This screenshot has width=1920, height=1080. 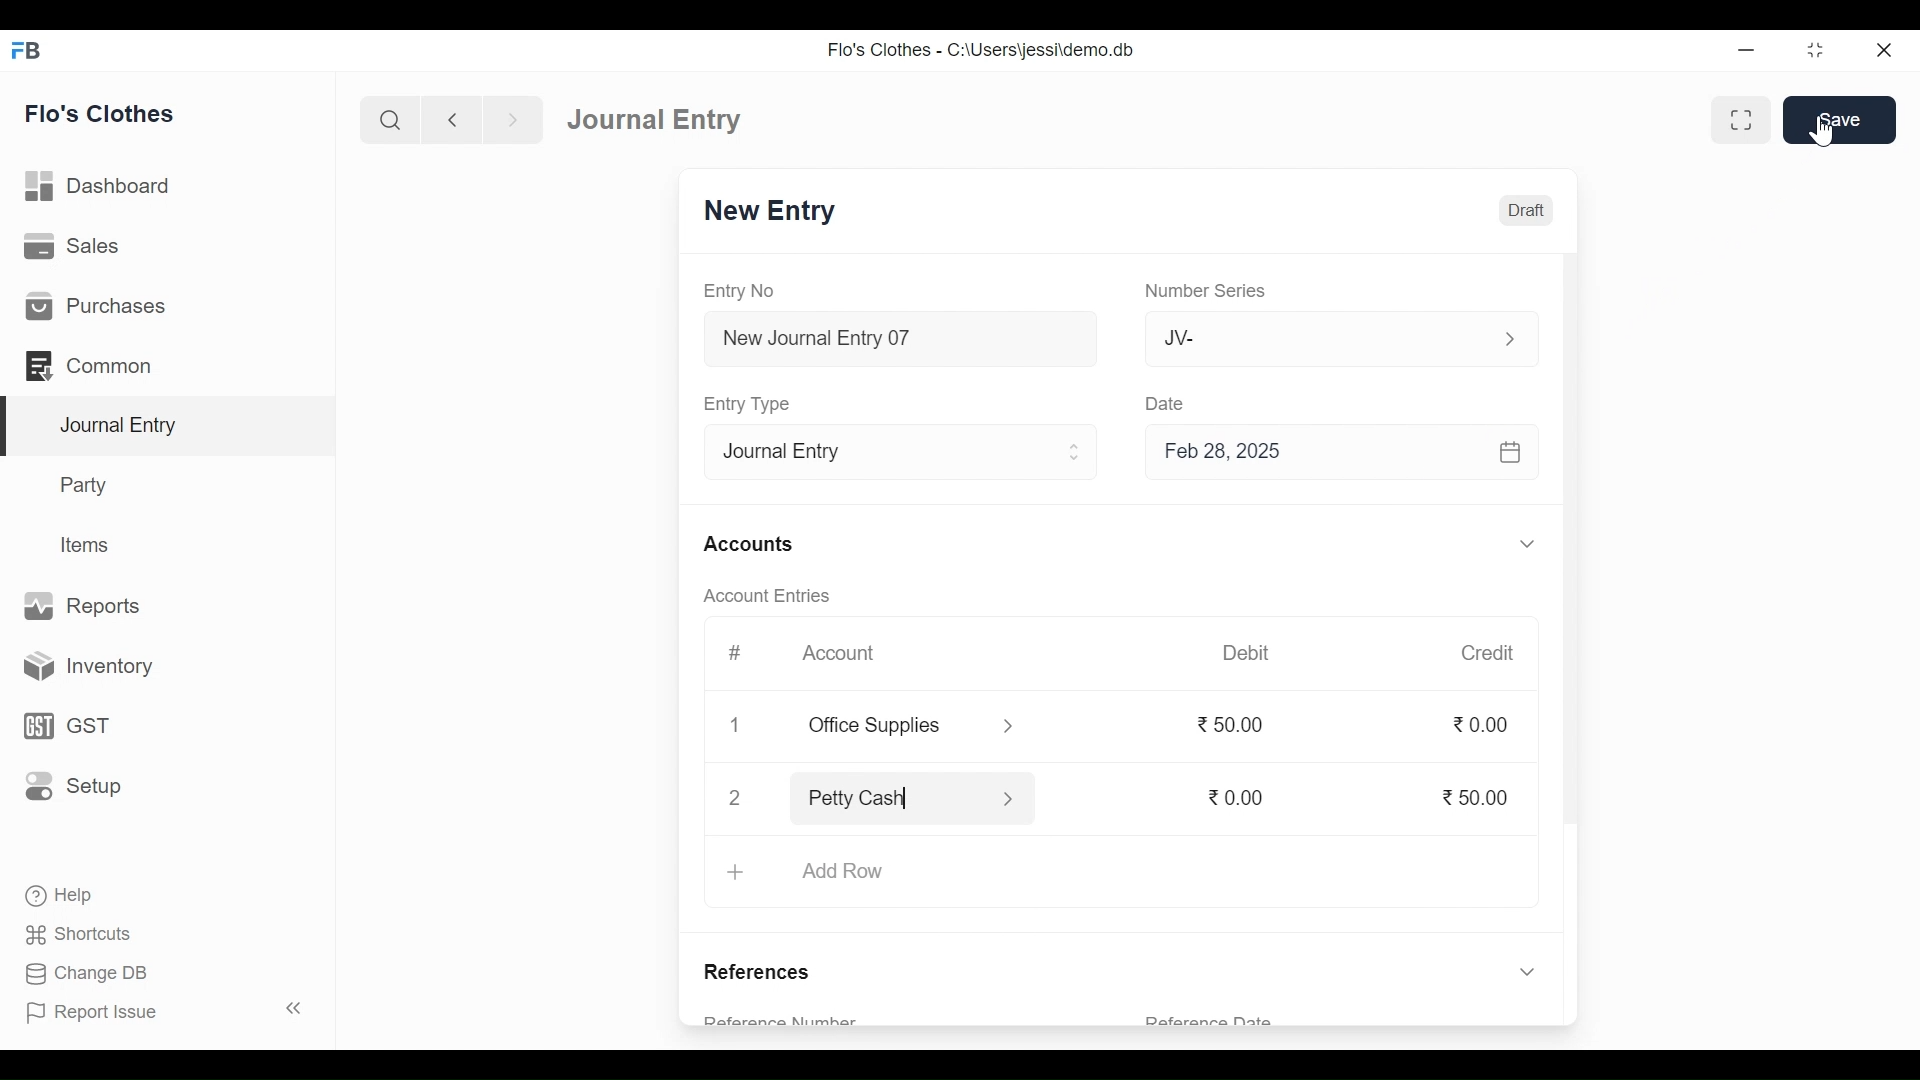 I want to click on Expand, so click(x=1077, y=452).